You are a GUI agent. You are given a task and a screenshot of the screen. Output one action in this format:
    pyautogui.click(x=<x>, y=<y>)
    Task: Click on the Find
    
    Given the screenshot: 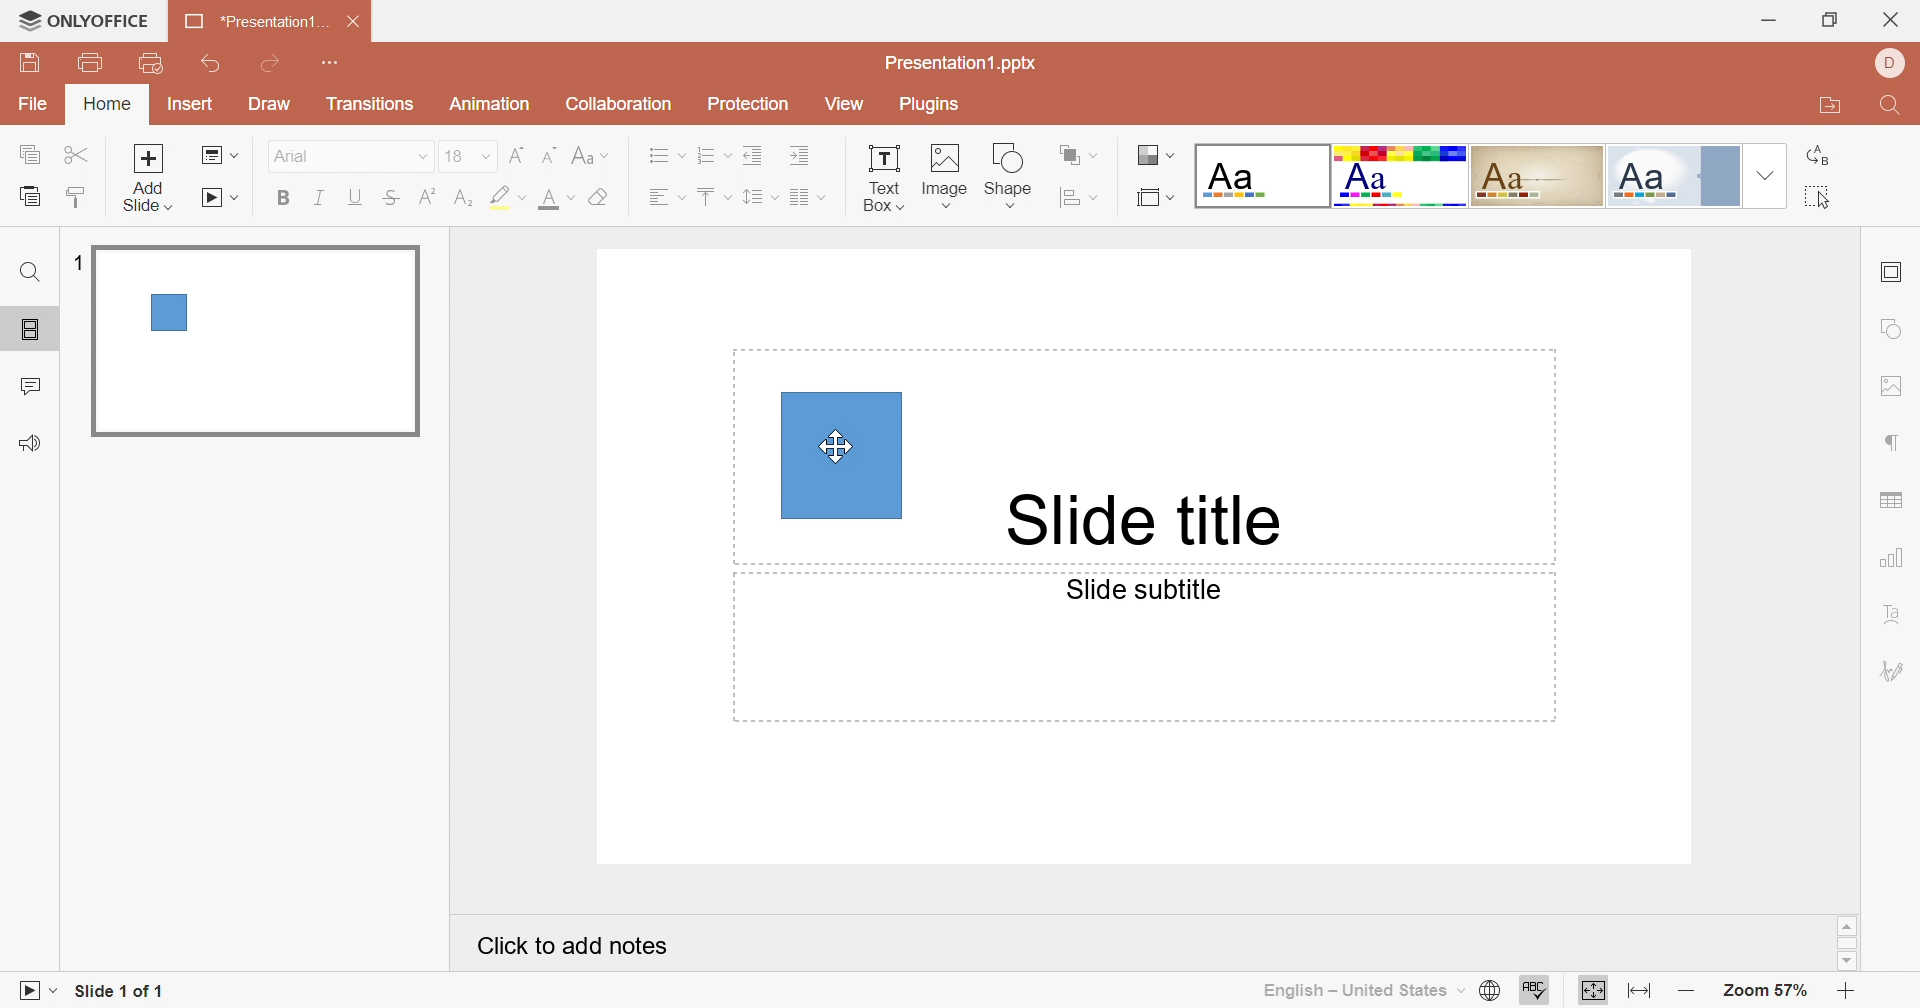 What is the action you would take?
    pyautogui.click(x=1893, y=104)
    